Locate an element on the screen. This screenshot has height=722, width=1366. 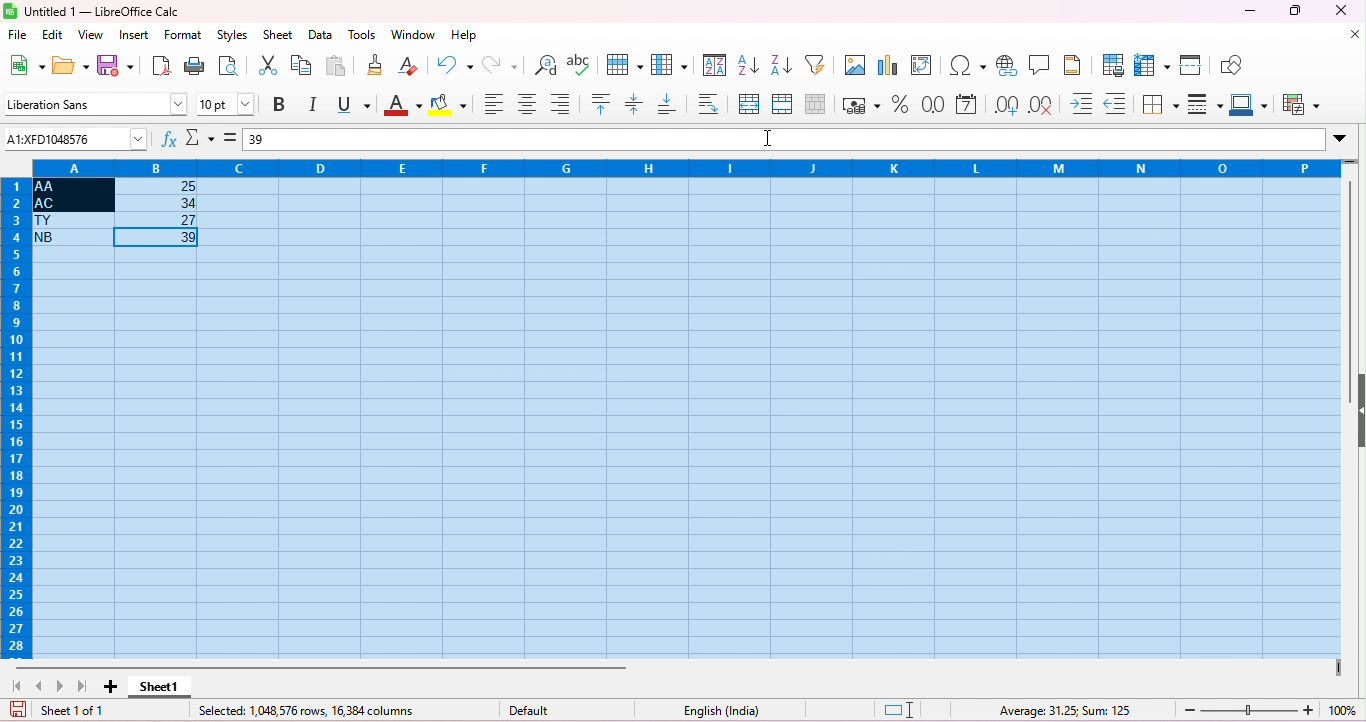
paste is located at coordinates (336, 65).